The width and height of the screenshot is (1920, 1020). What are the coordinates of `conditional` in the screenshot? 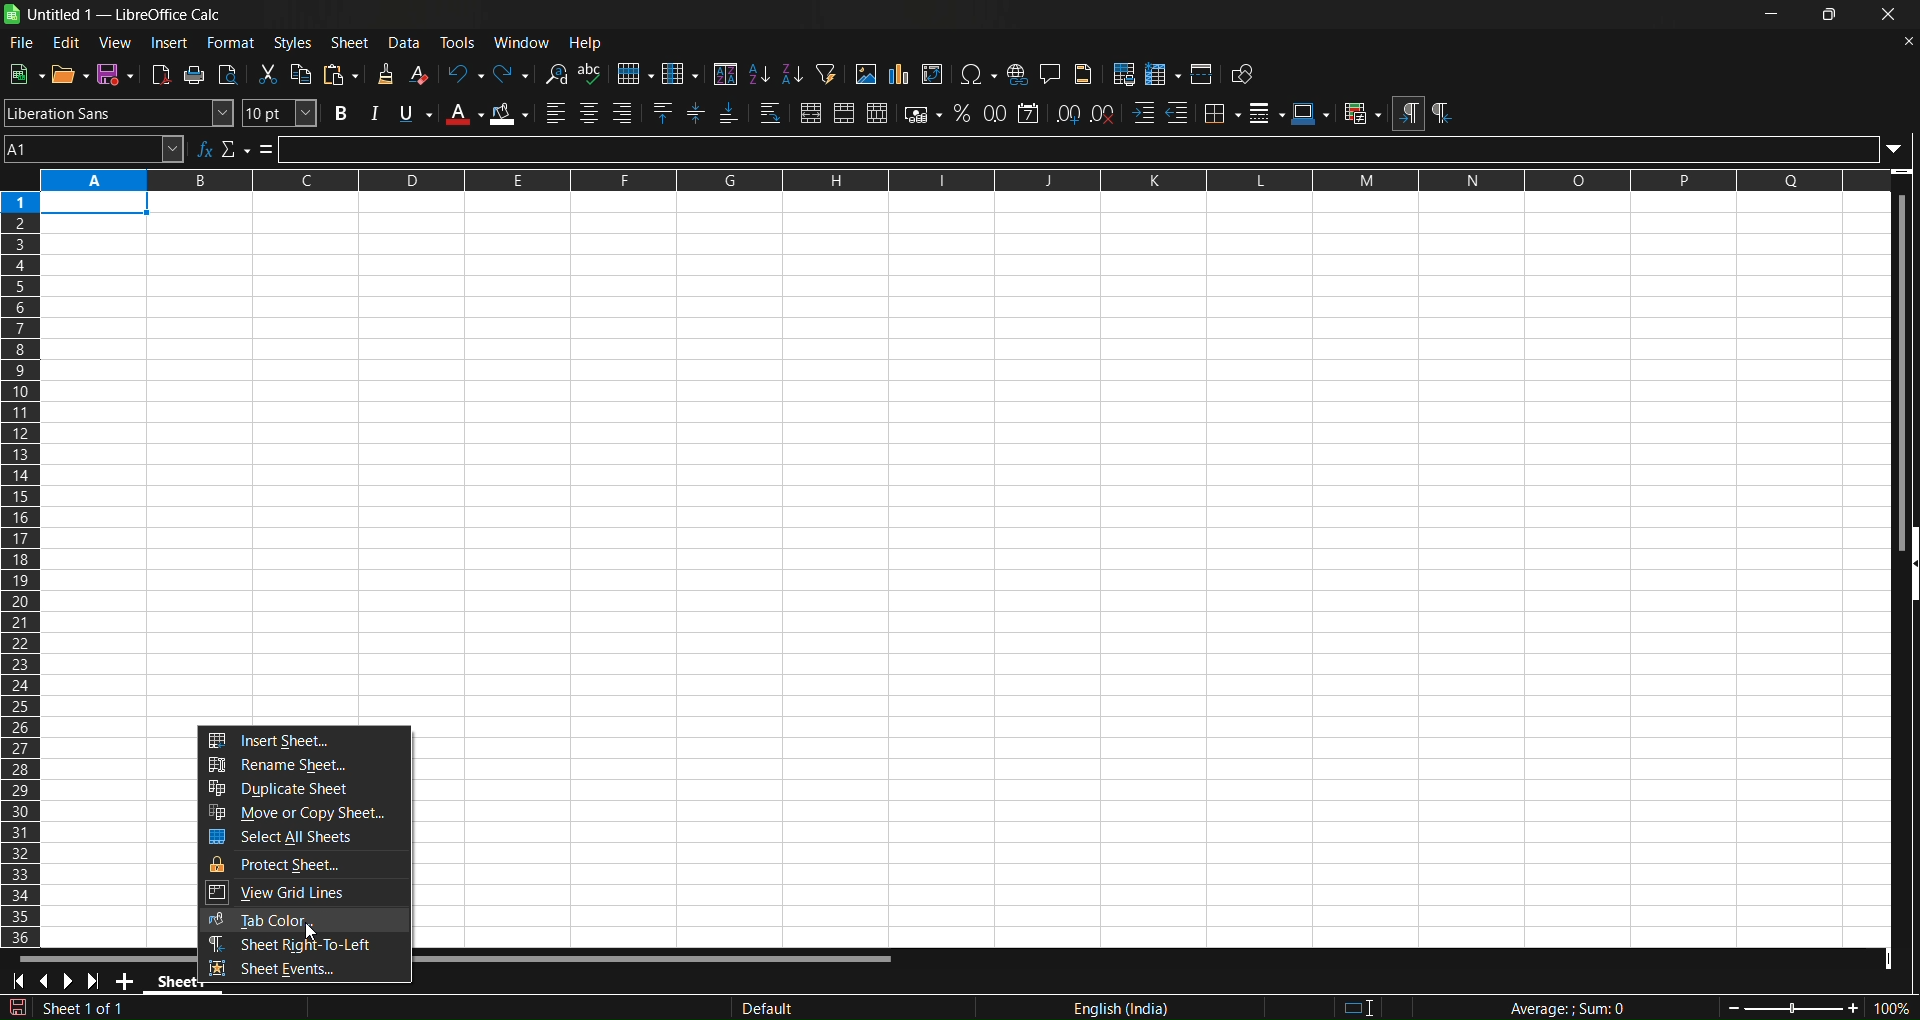 It's located at (1361, 114).